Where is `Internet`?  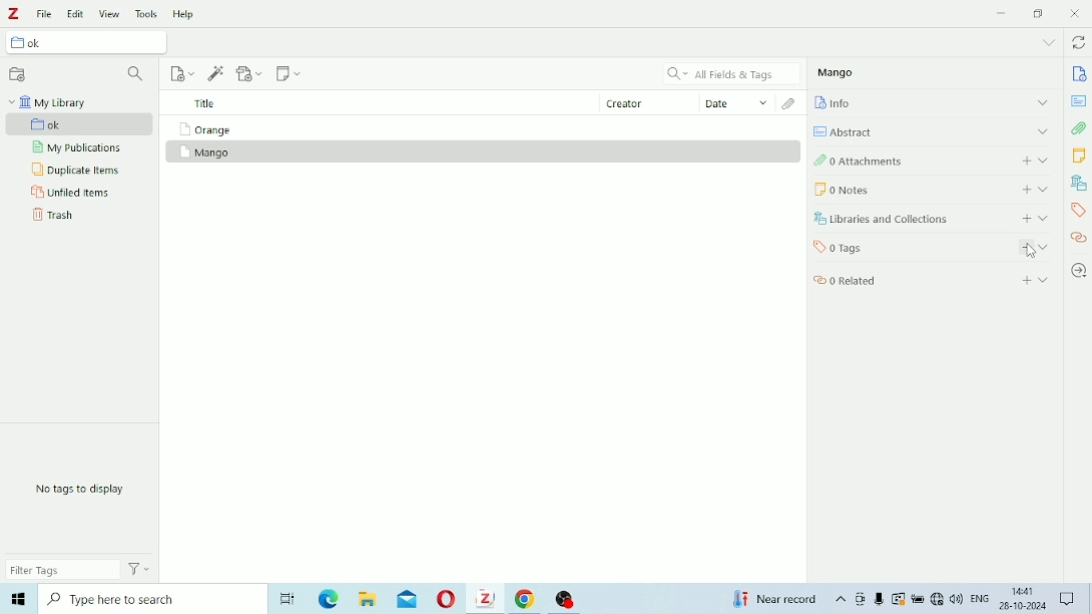 Internet is located at coordinates (937, 600).